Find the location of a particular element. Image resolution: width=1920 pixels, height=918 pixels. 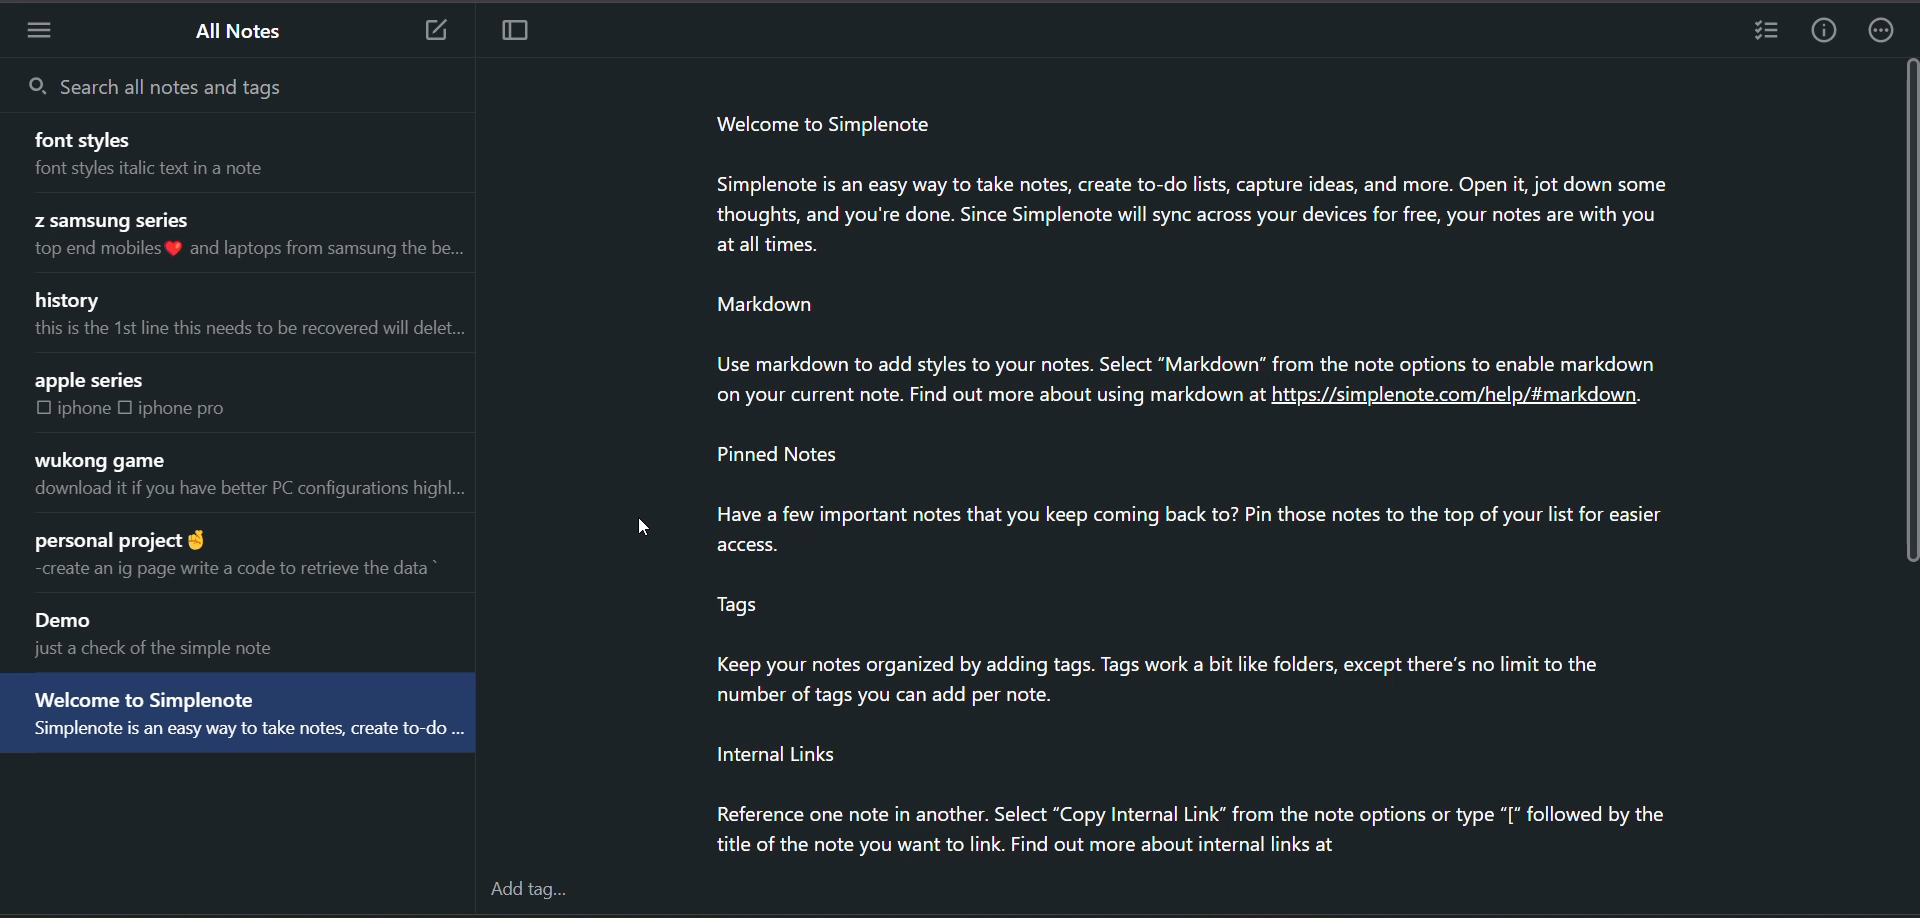

font styles italic text in a note is located at coordinates (187, 175).